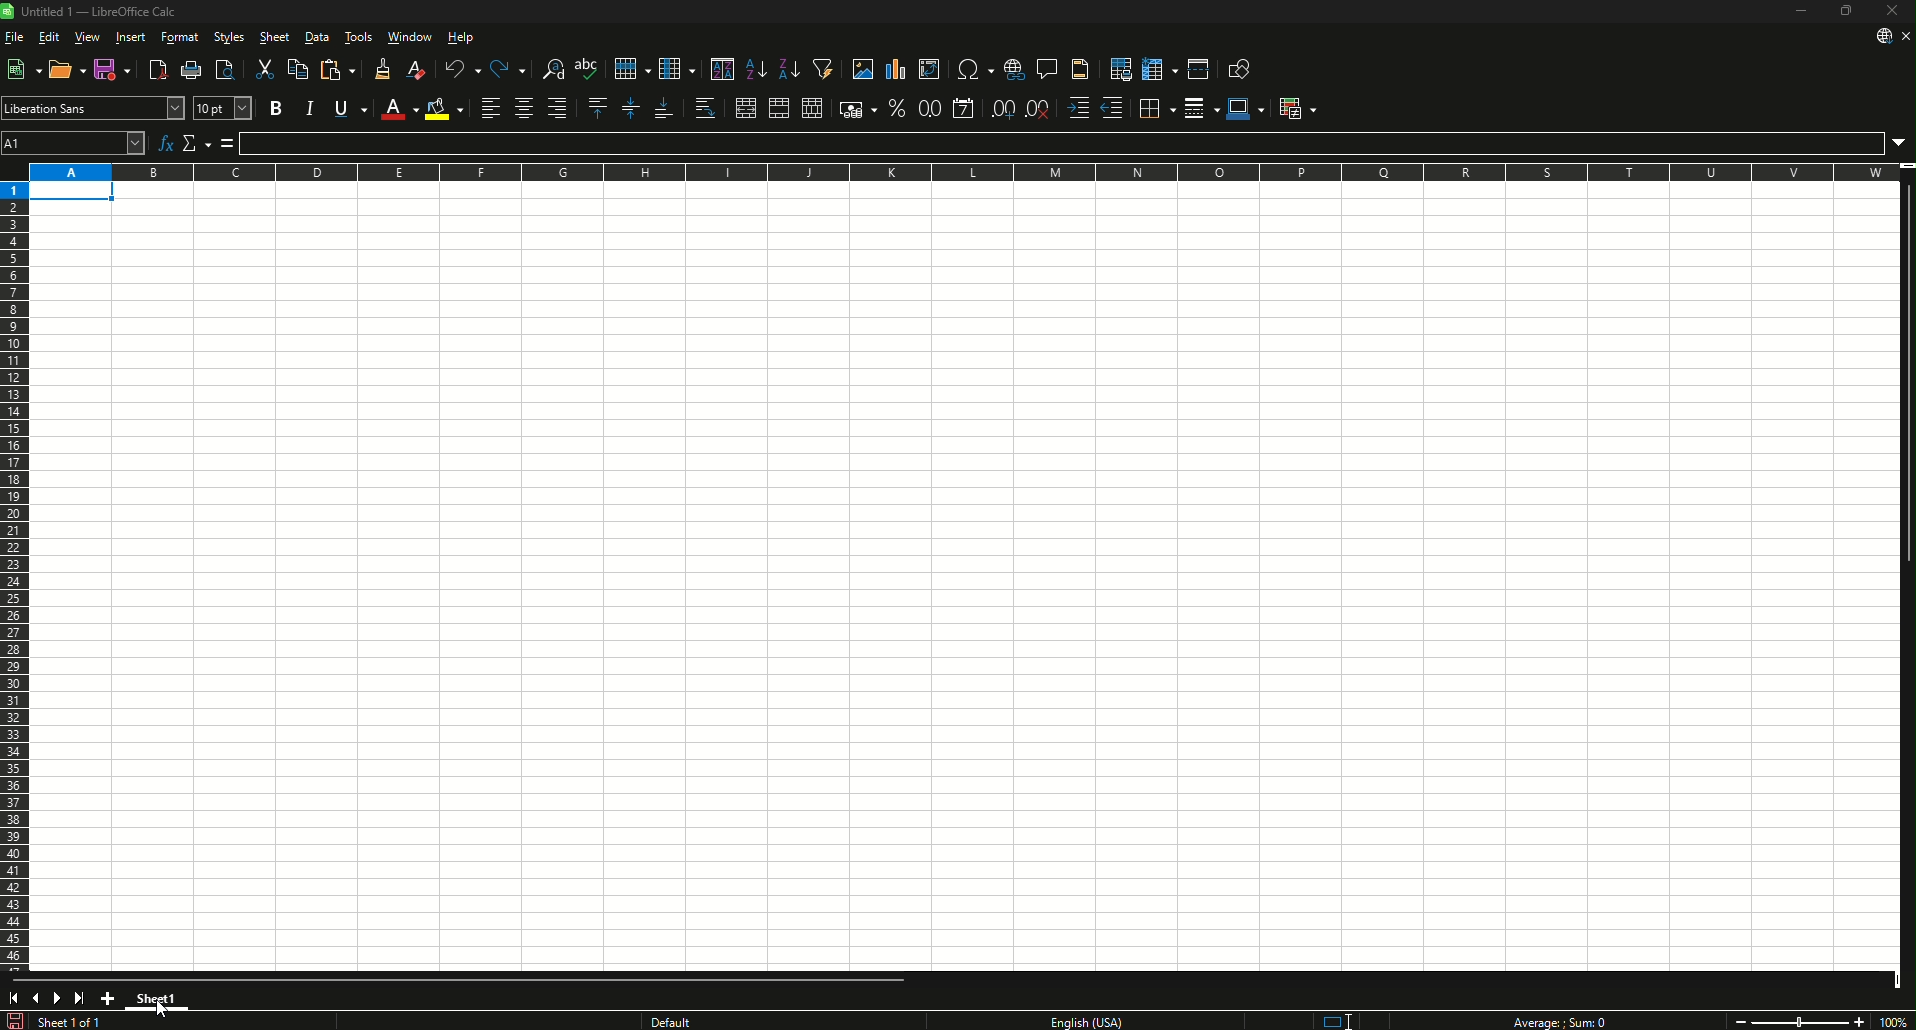 The image size is (1916, 1030). Describe the element at coordinates (1084, 1021) in the screenshot. I see `Text` at that location.